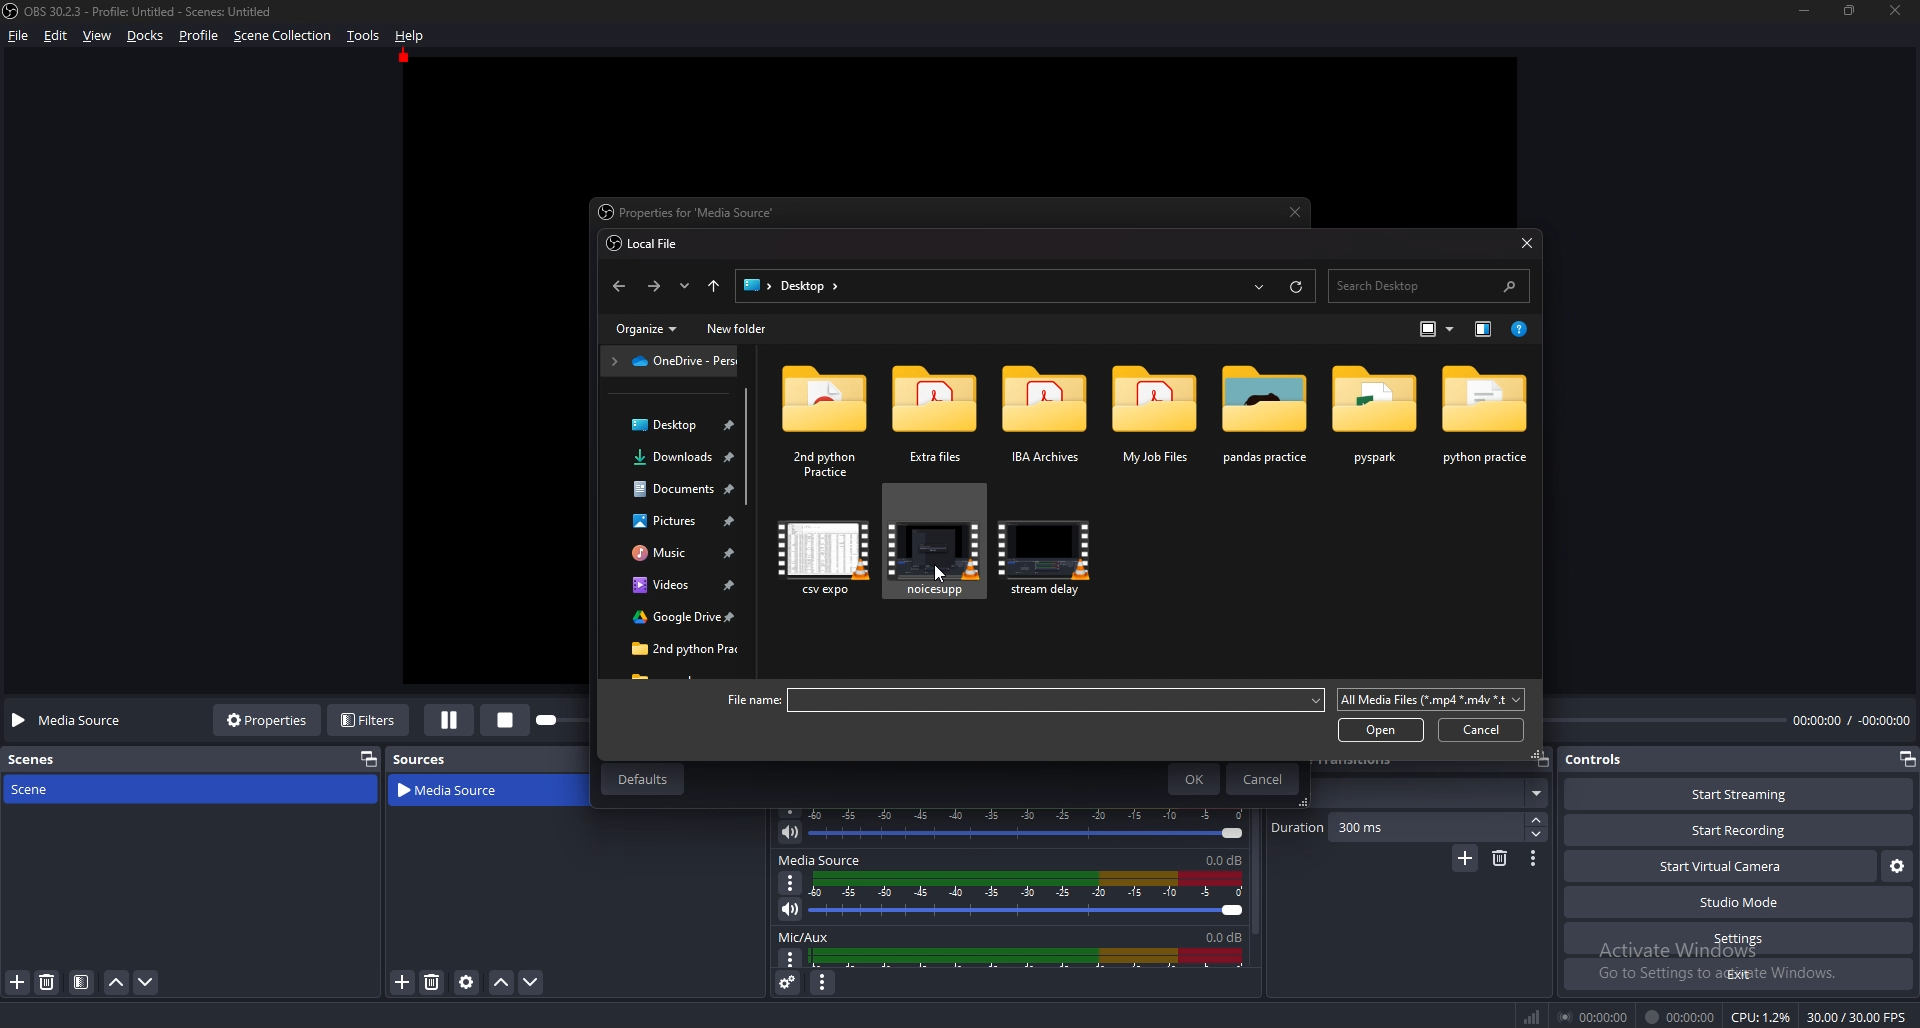  I want to click on Add configurable transitions, so click(1466, 859).